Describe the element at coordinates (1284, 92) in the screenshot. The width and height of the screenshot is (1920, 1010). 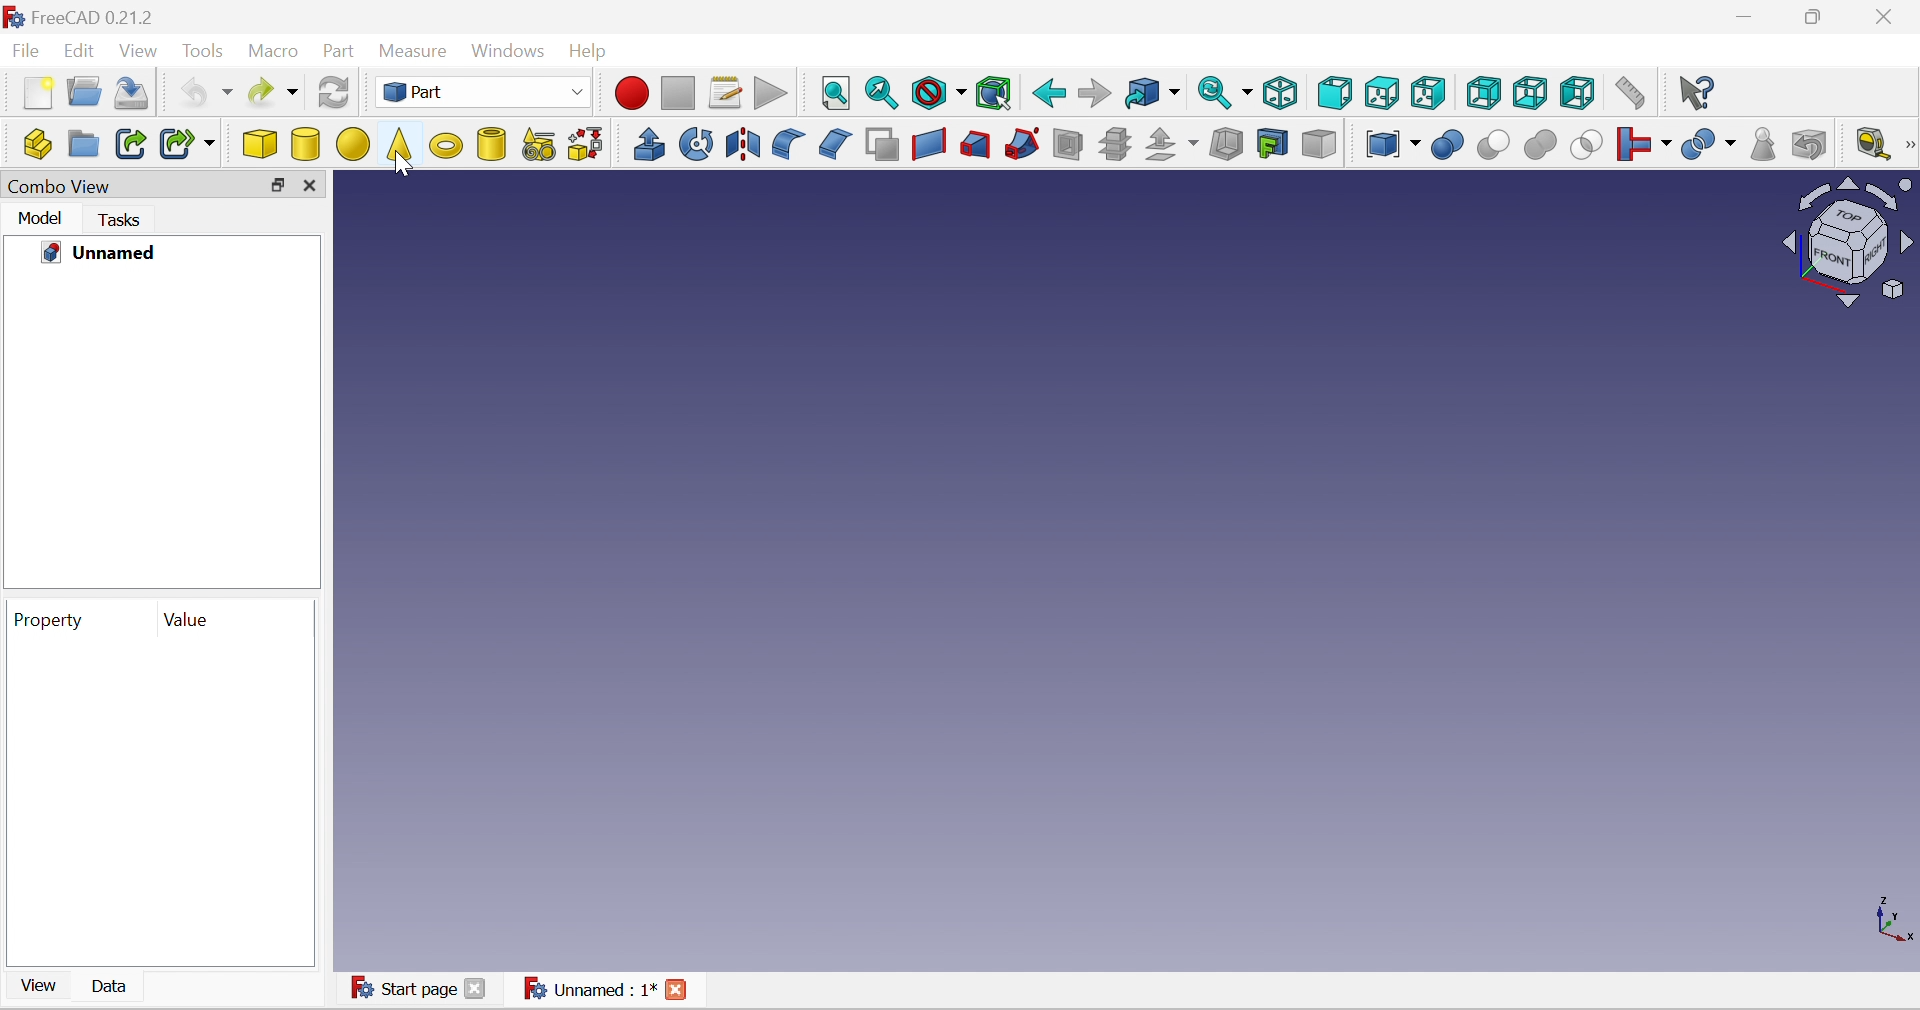
I see `Isometric` at that location.